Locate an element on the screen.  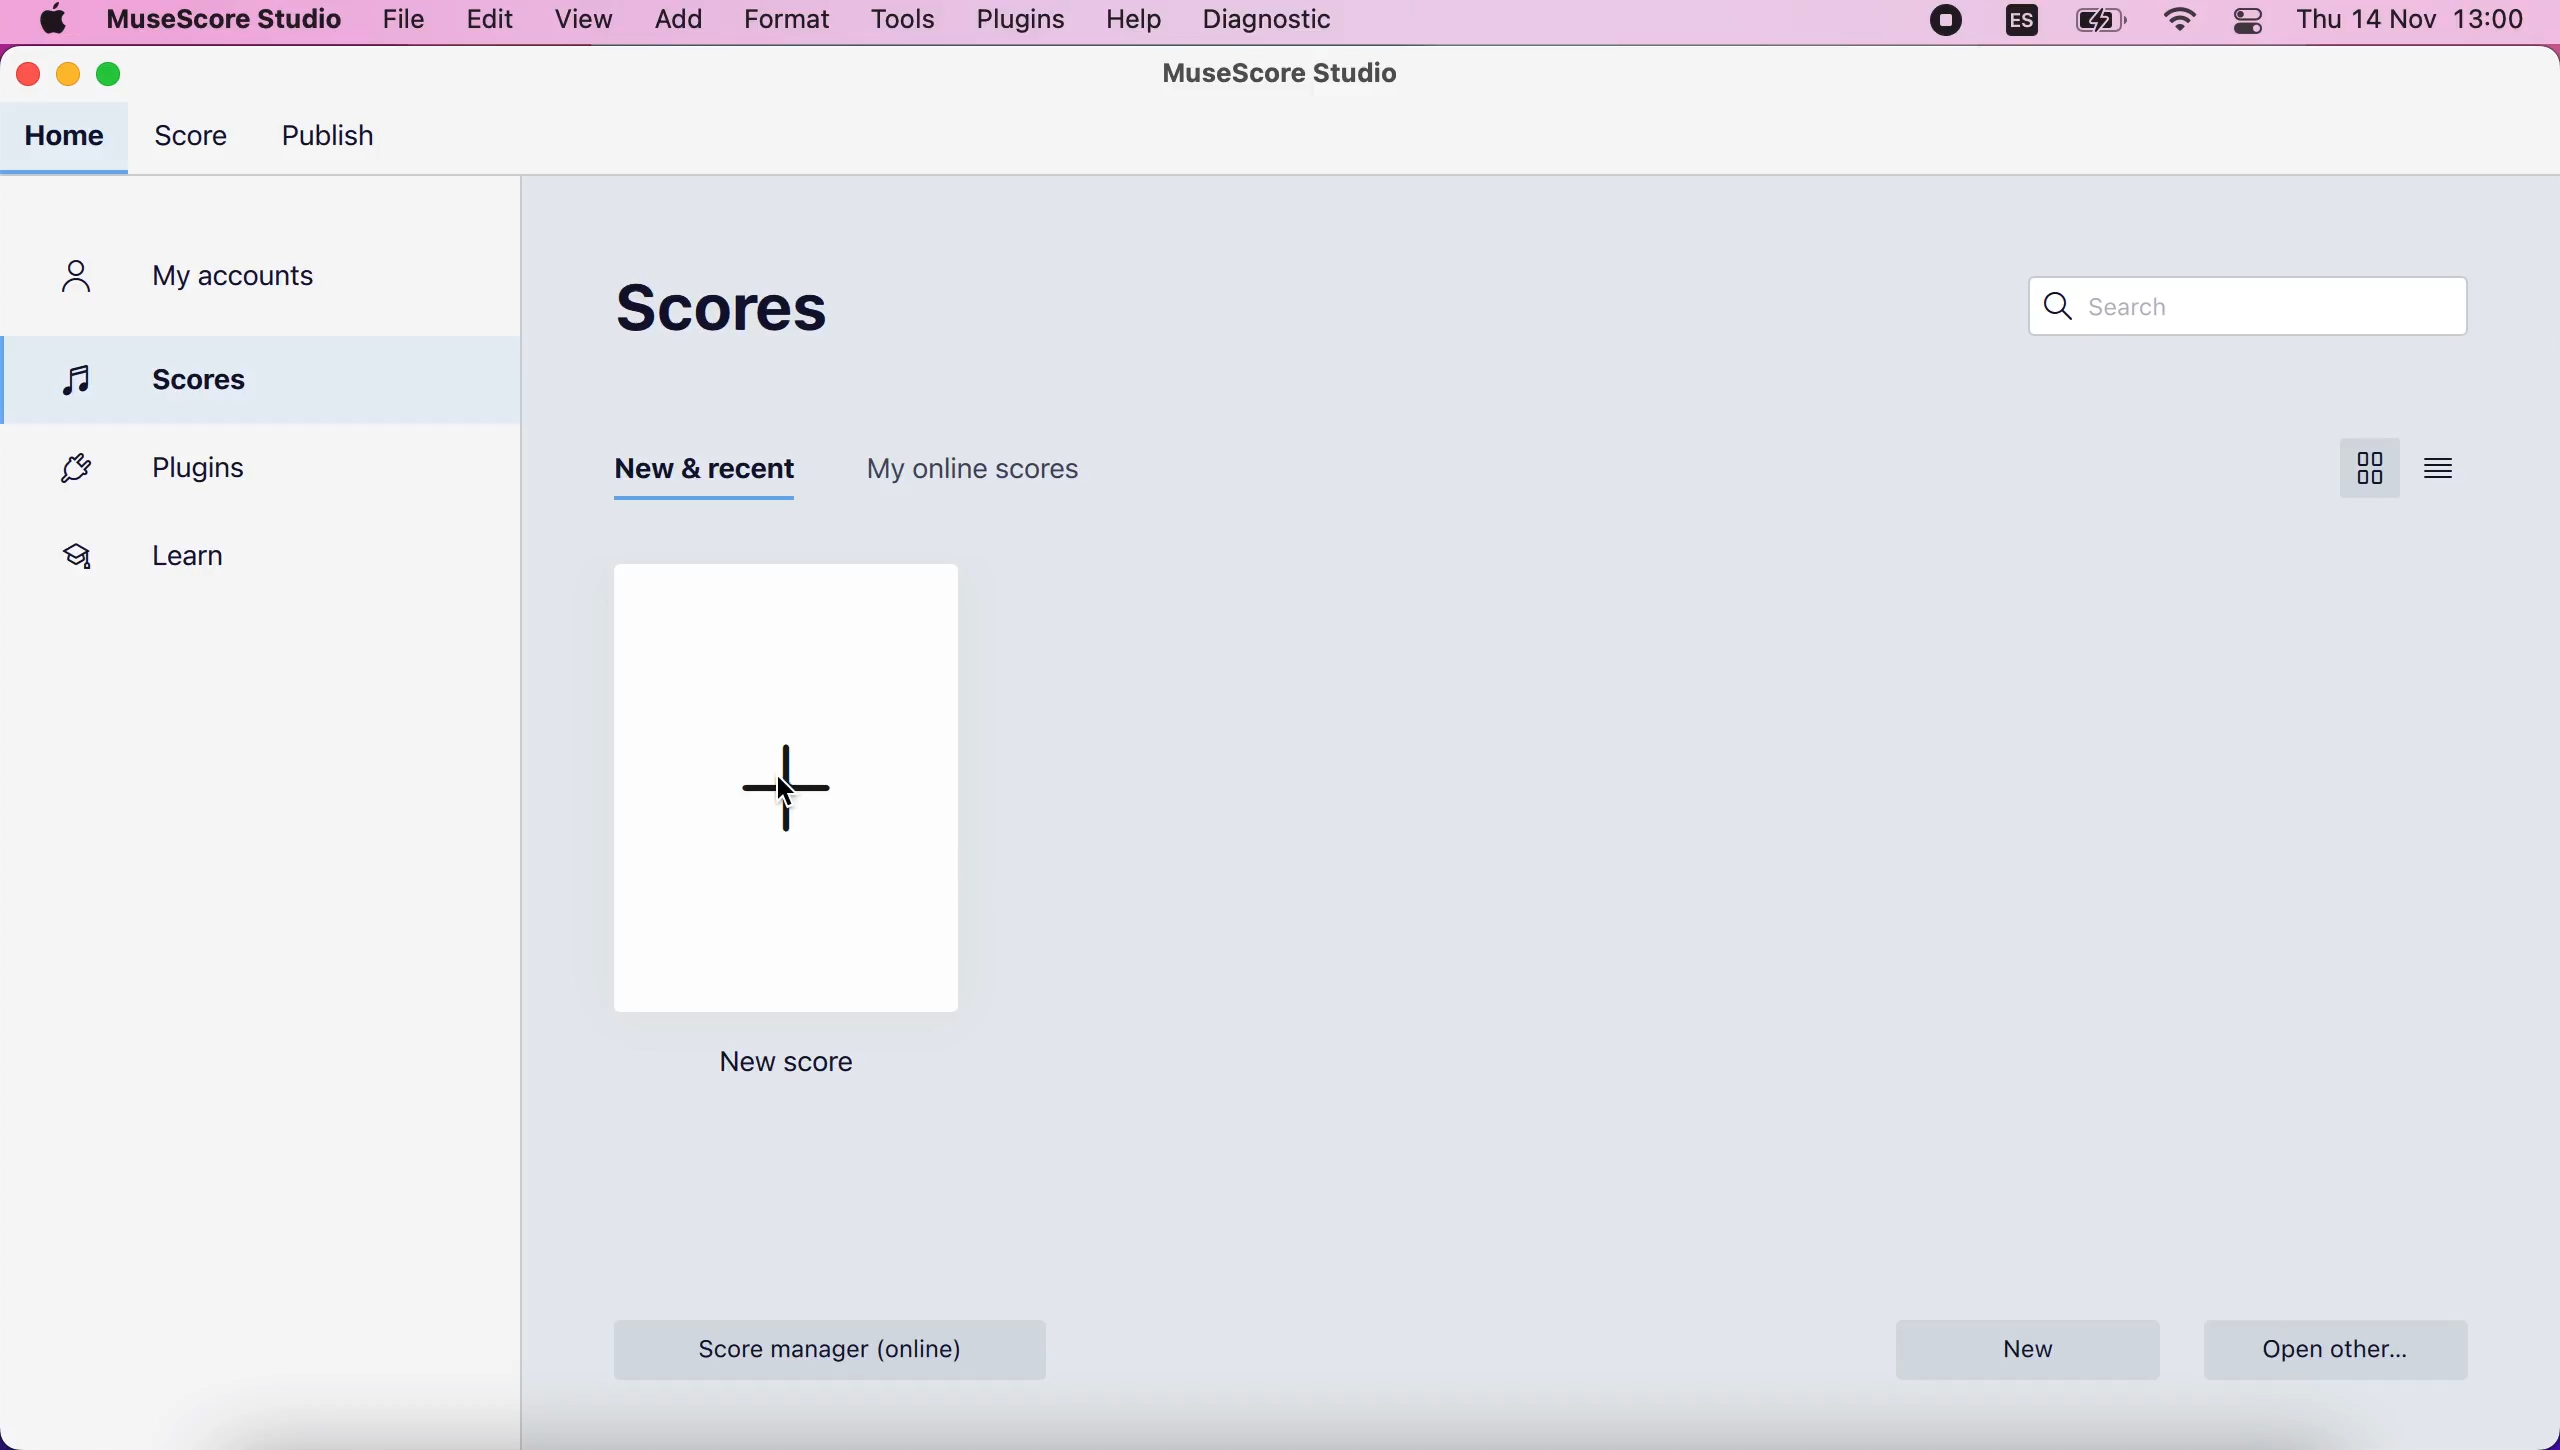
edit is located at coordinates (491, 23).